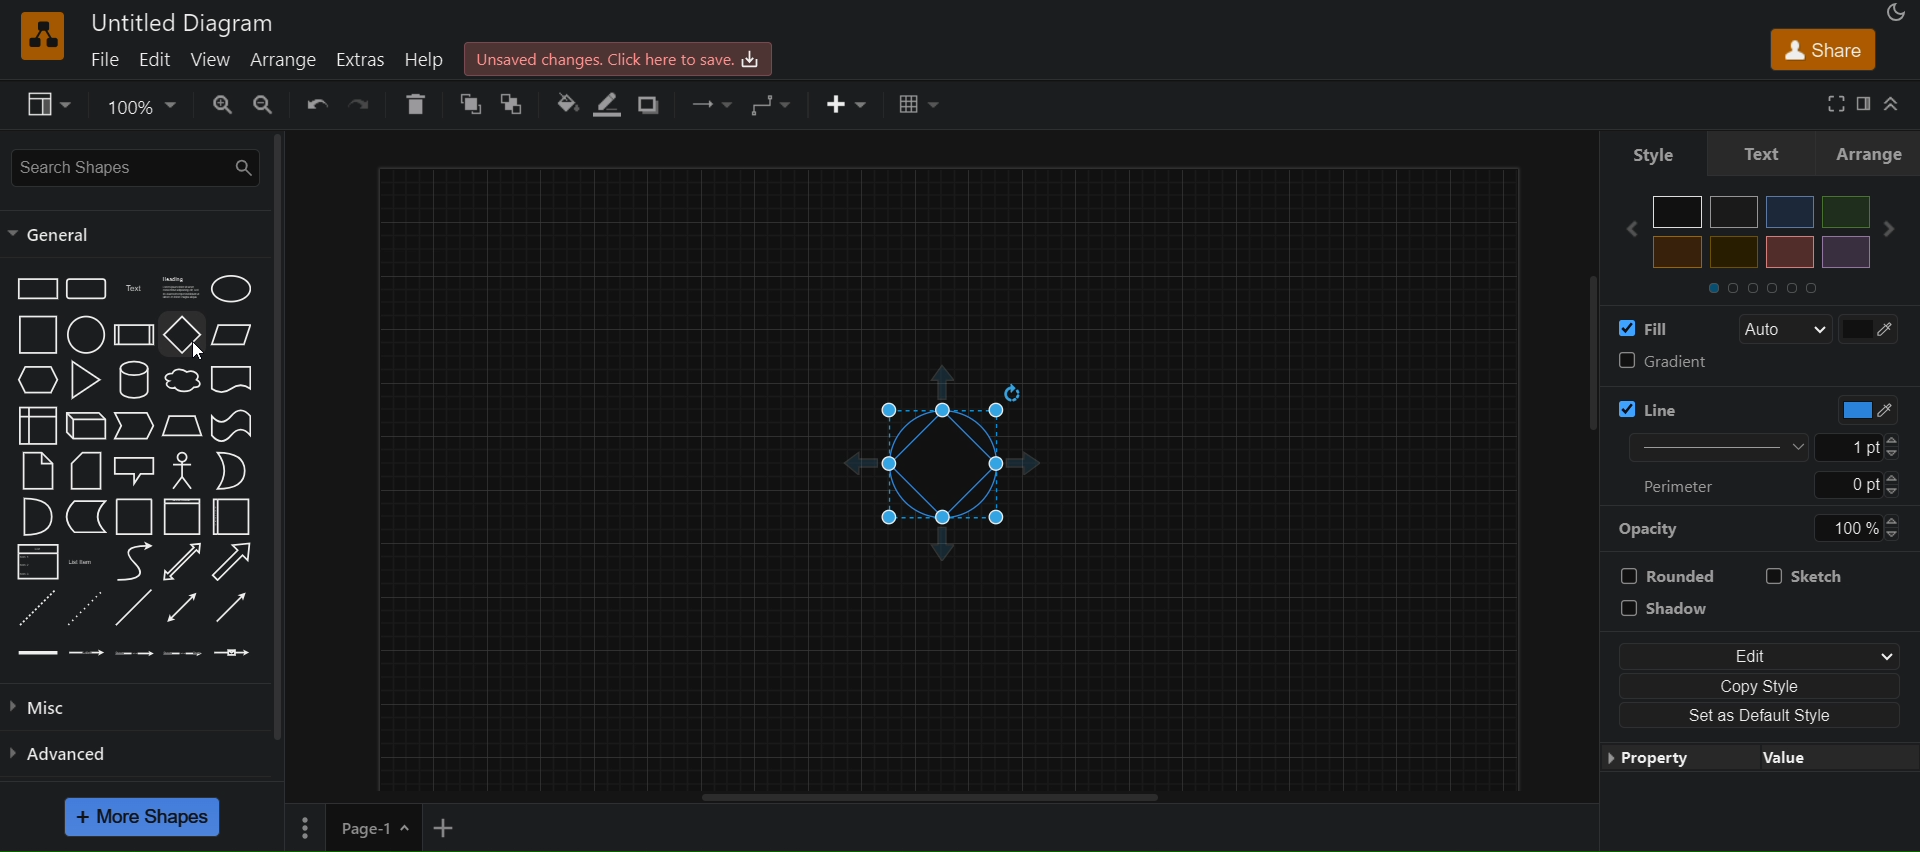  What do you see at coordinates (1757, 766) in the screenshot?
I see `property` at bounding box center [1757, 766].